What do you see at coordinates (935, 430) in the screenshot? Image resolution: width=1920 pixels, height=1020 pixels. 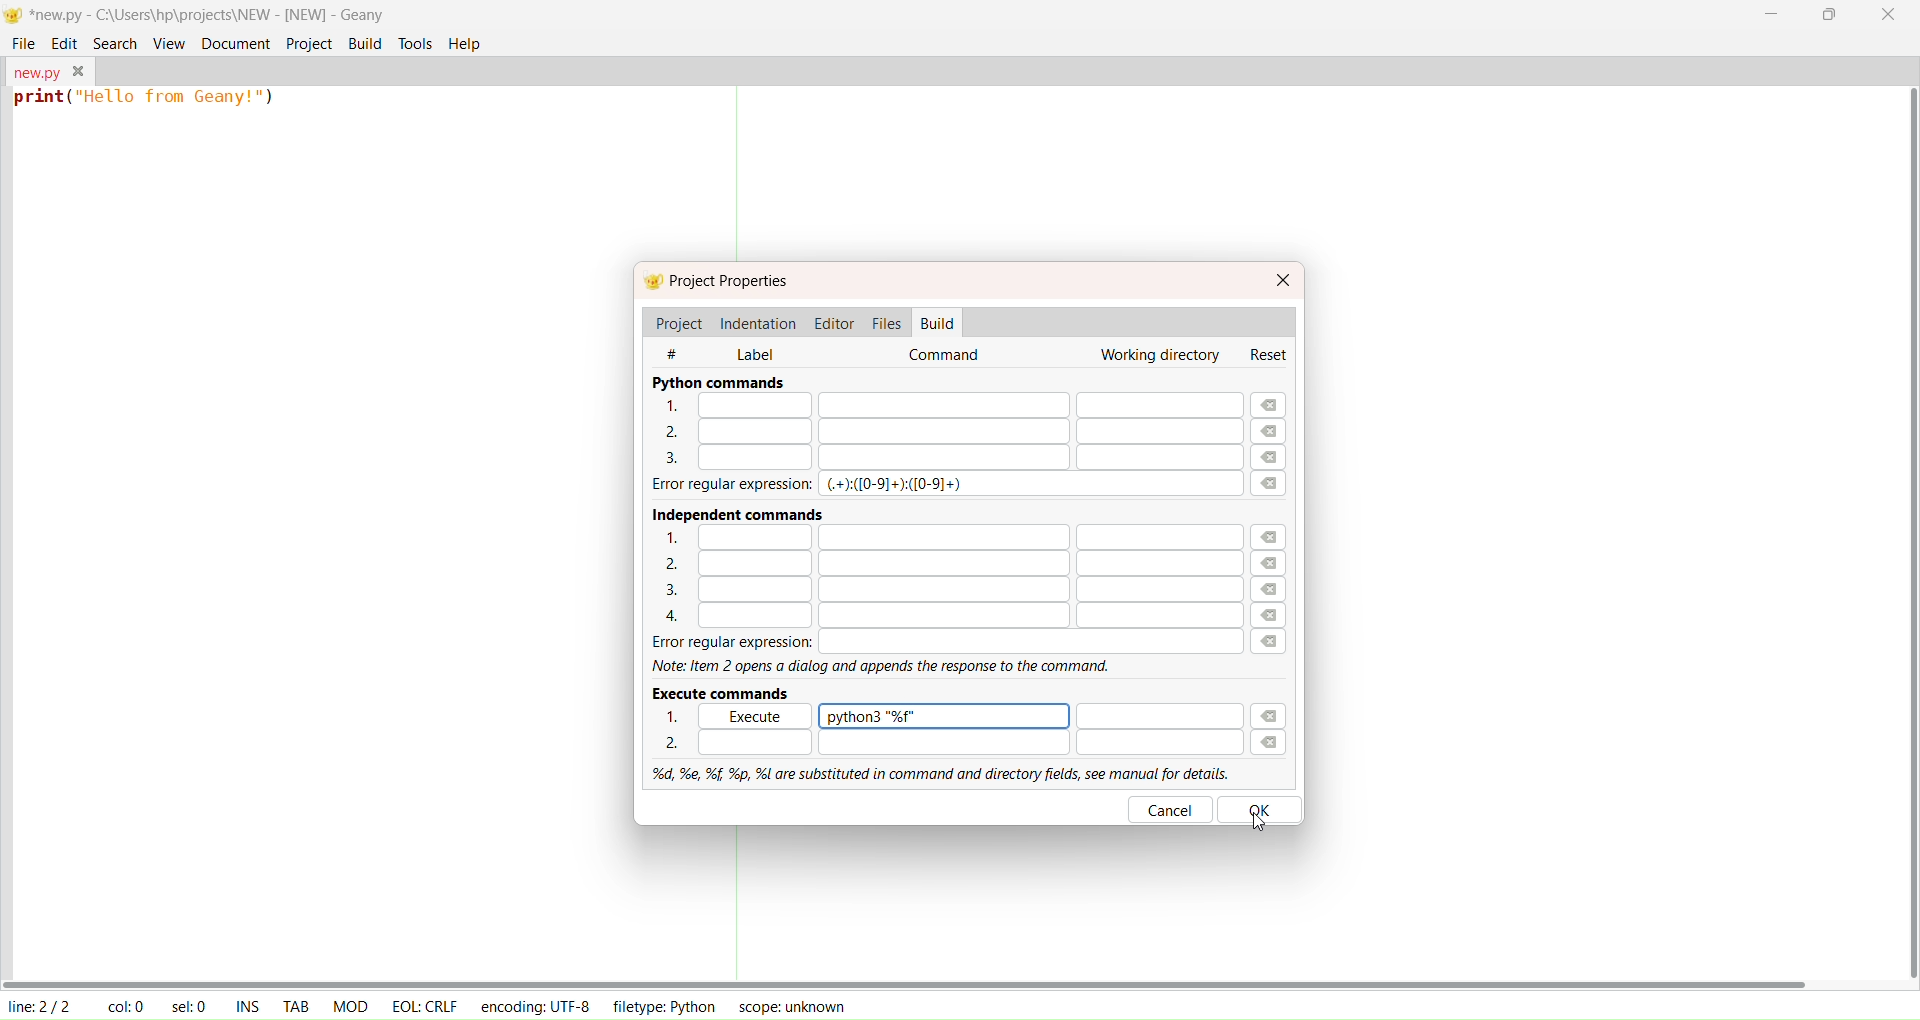 I see `2.` at bounding box center [935, 430].